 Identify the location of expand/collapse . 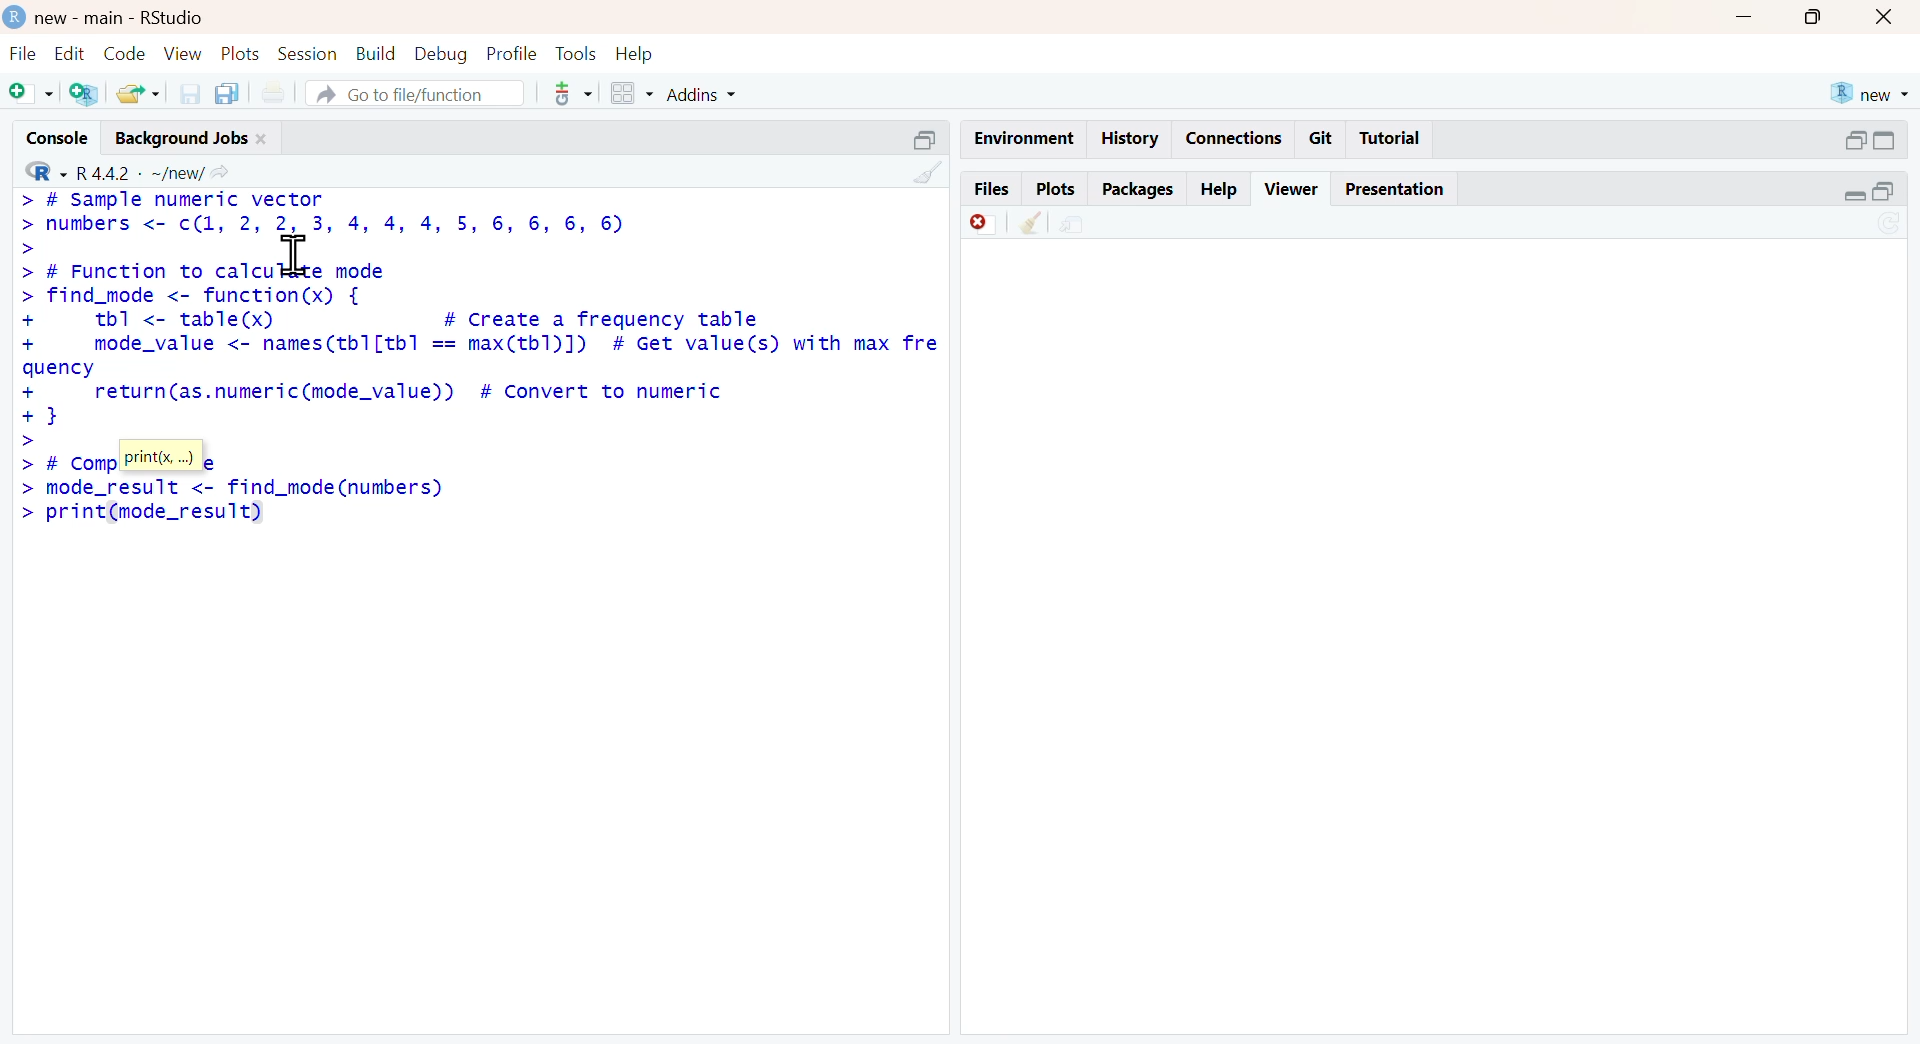
(926, 139).